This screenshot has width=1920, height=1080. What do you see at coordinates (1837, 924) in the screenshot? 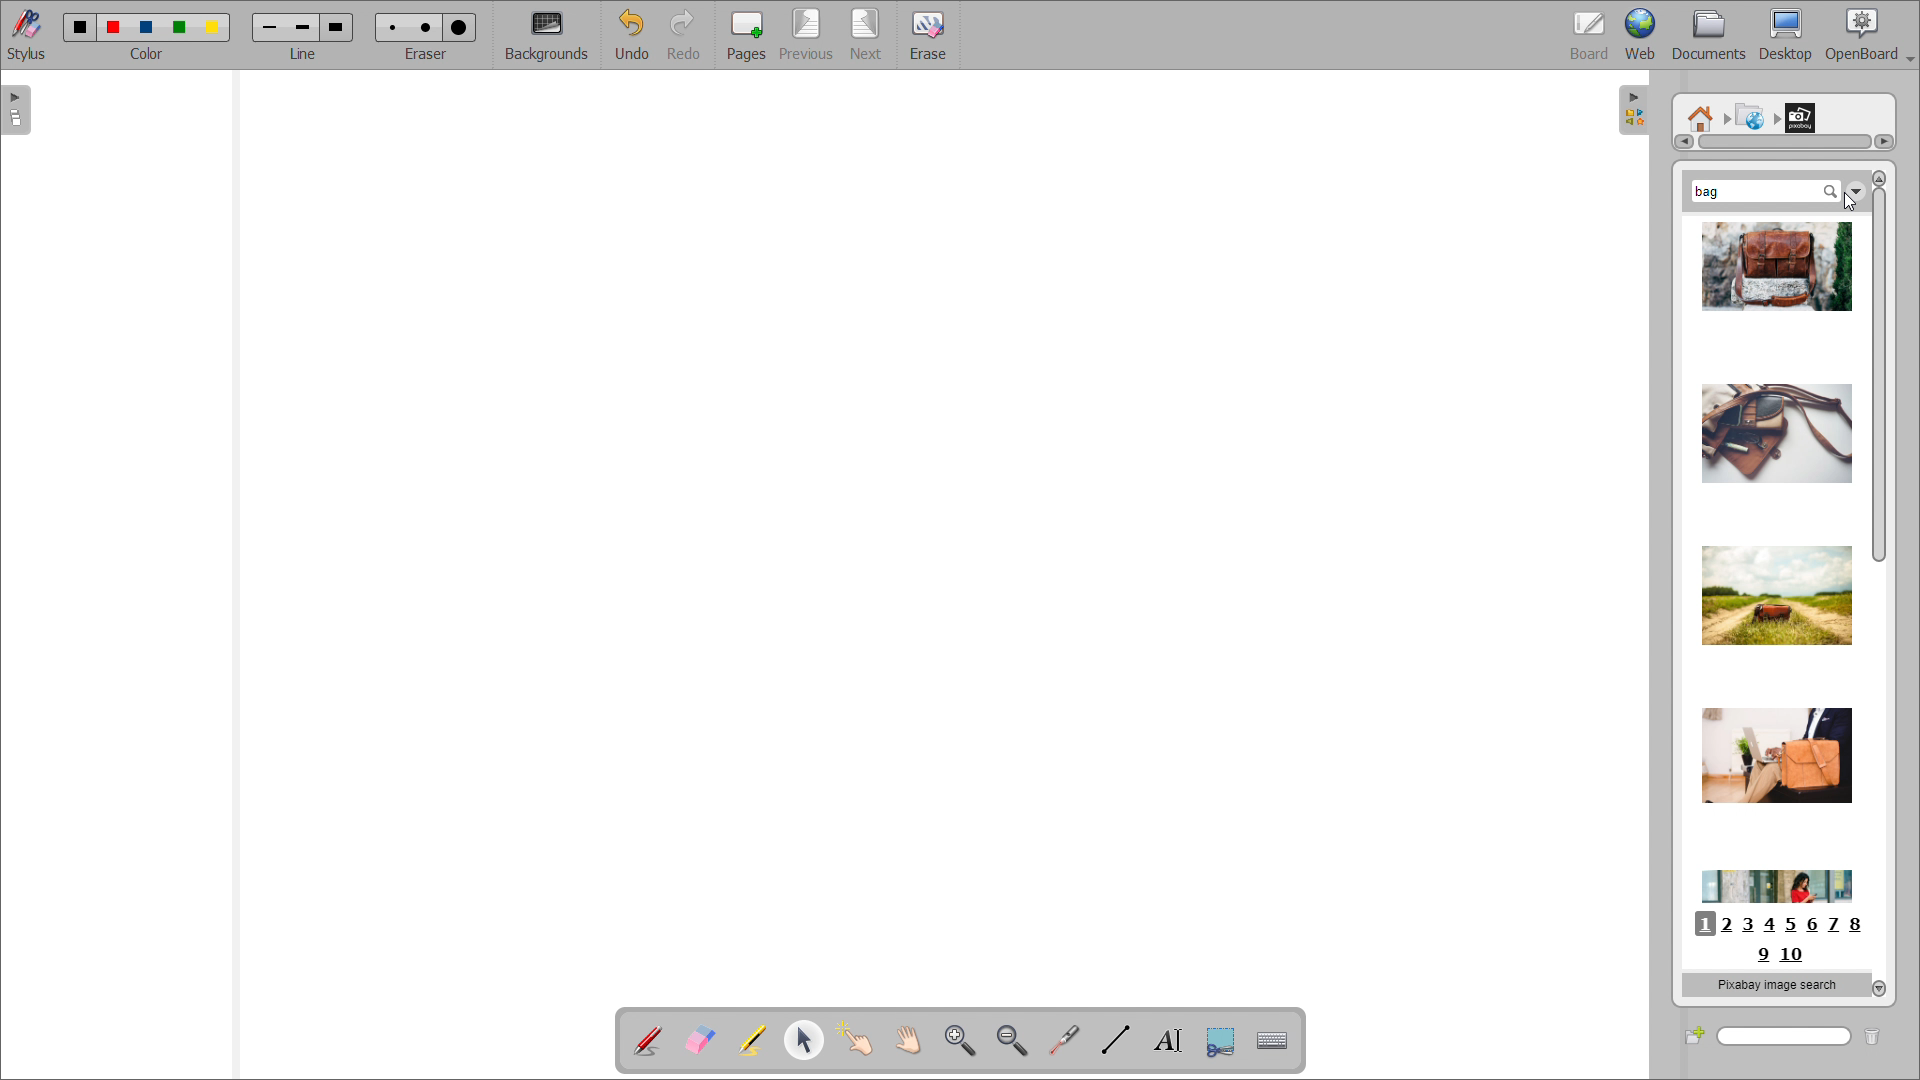
I see `7` at bounding box center [1837, 924].